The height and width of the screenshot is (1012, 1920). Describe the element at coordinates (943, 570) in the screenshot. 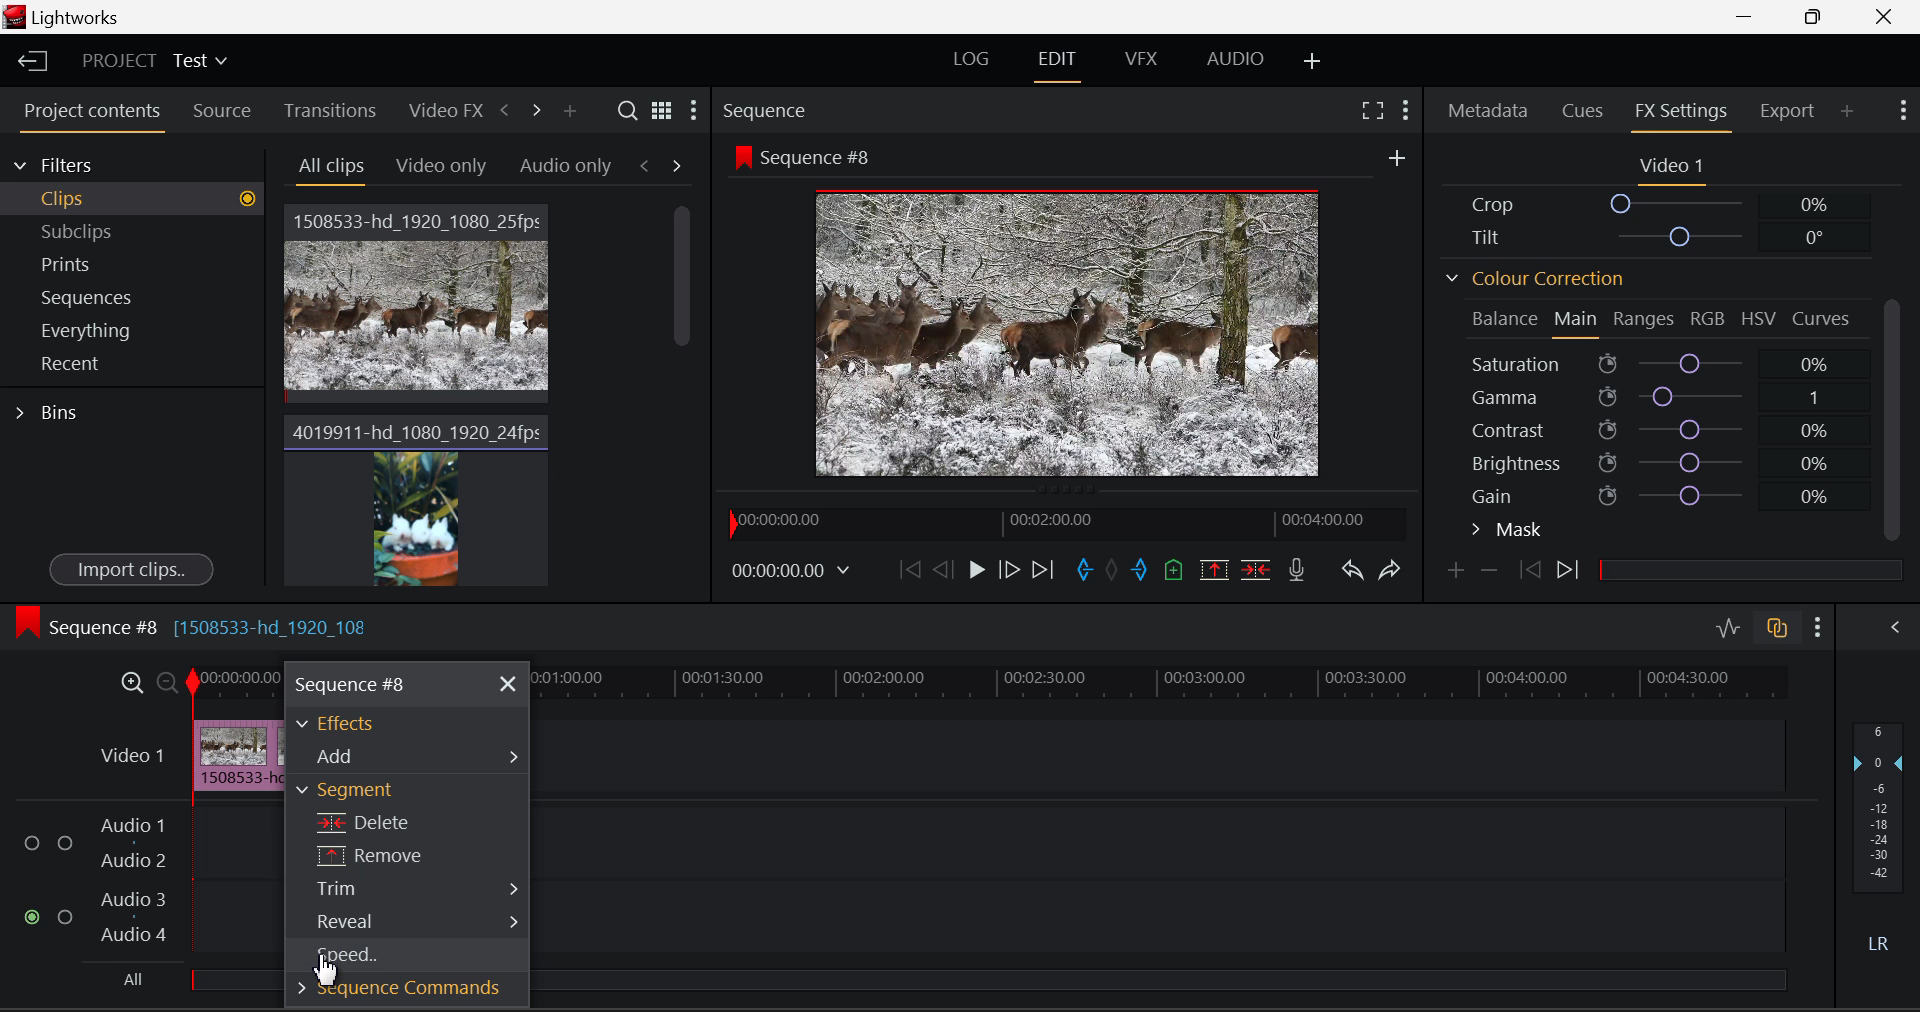

I see `Go Back` at that location.